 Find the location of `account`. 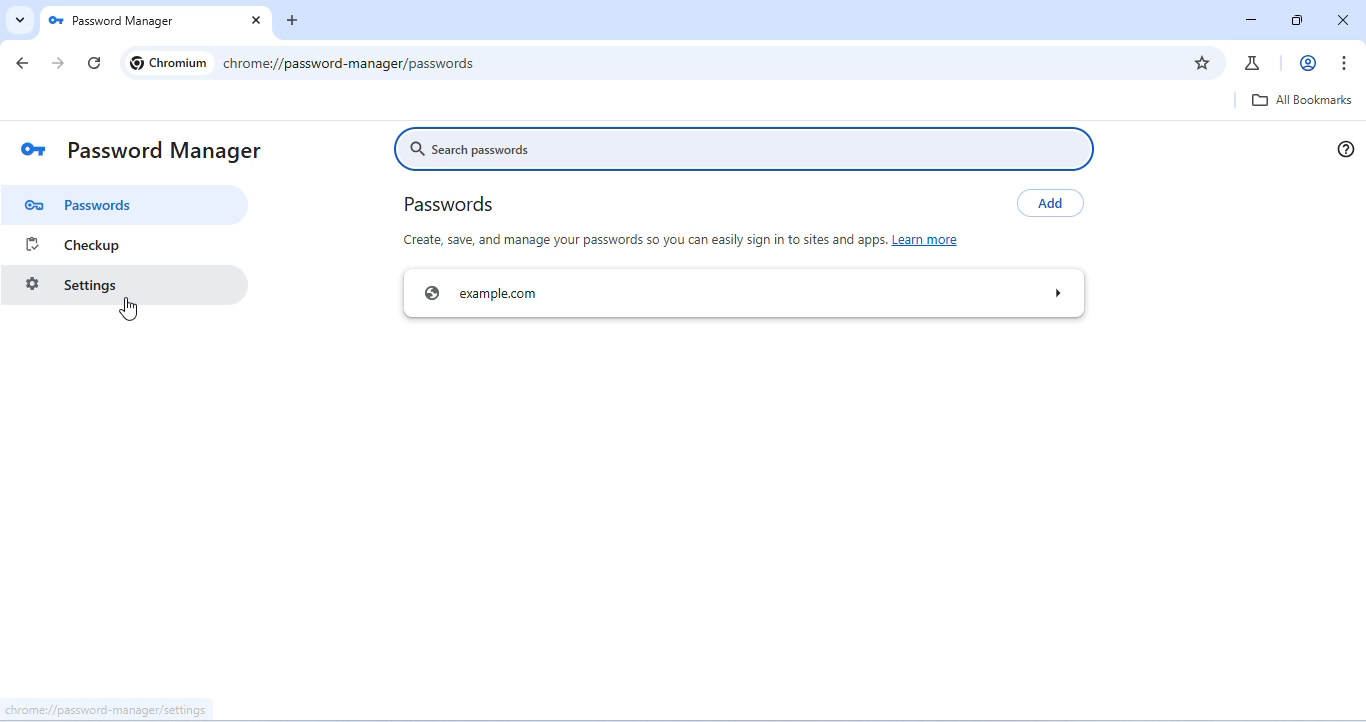

account is located at coordinates (1305, 63).